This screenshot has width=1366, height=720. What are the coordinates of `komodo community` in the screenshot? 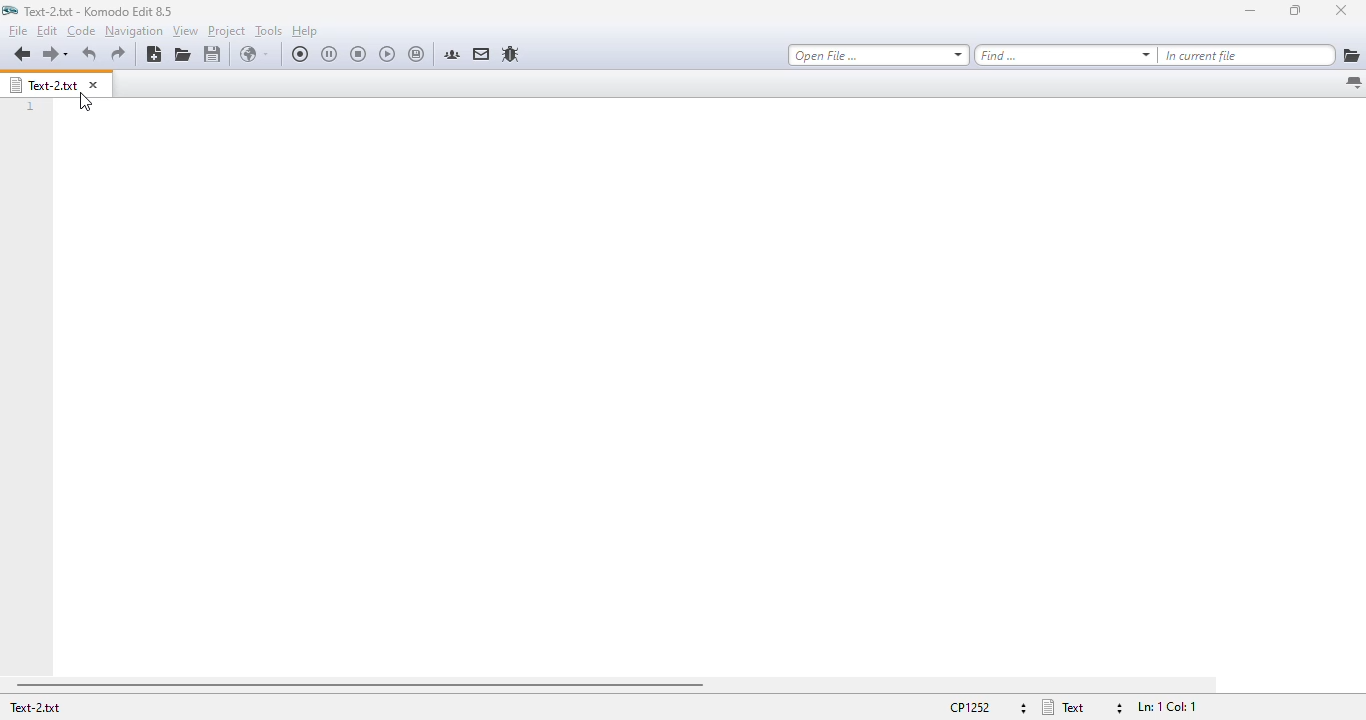 It's located at (452, 54).